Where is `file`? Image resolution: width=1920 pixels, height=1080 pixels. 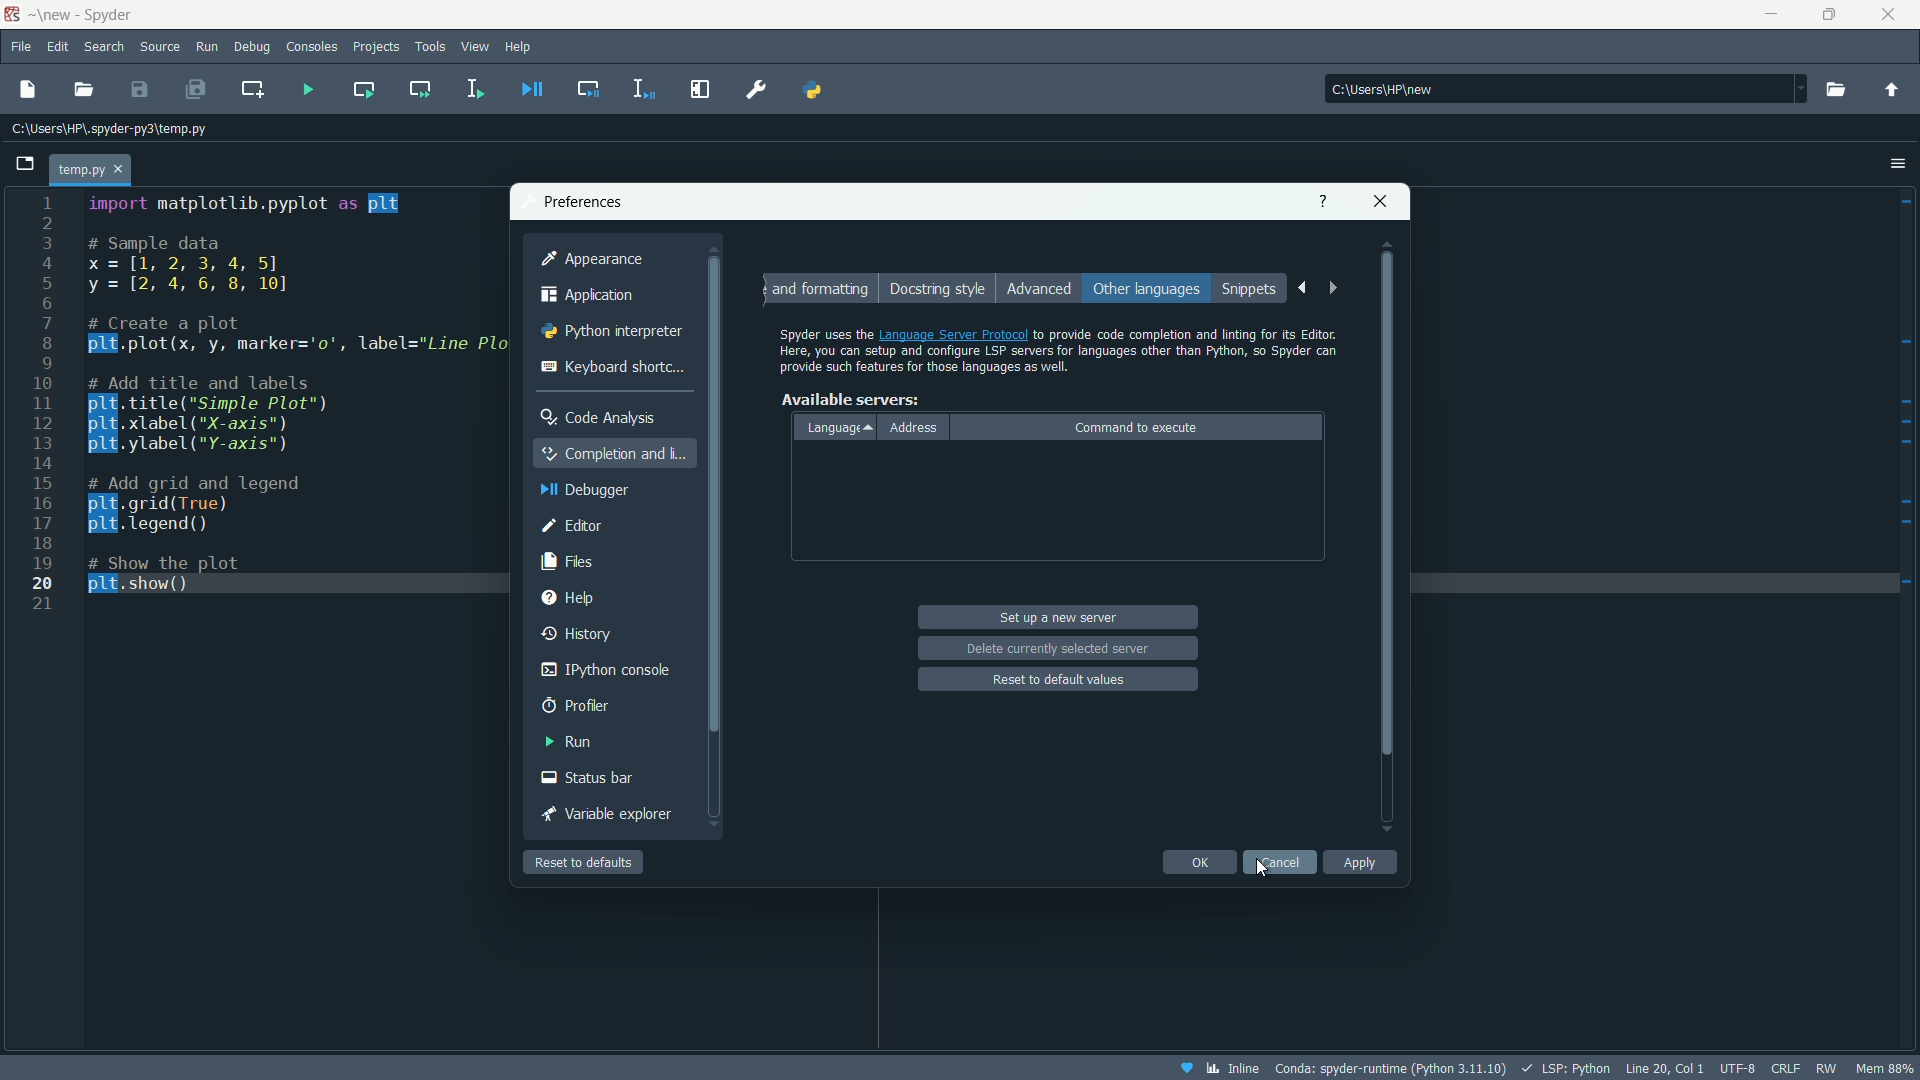
file is located at coordinates (19, 46).